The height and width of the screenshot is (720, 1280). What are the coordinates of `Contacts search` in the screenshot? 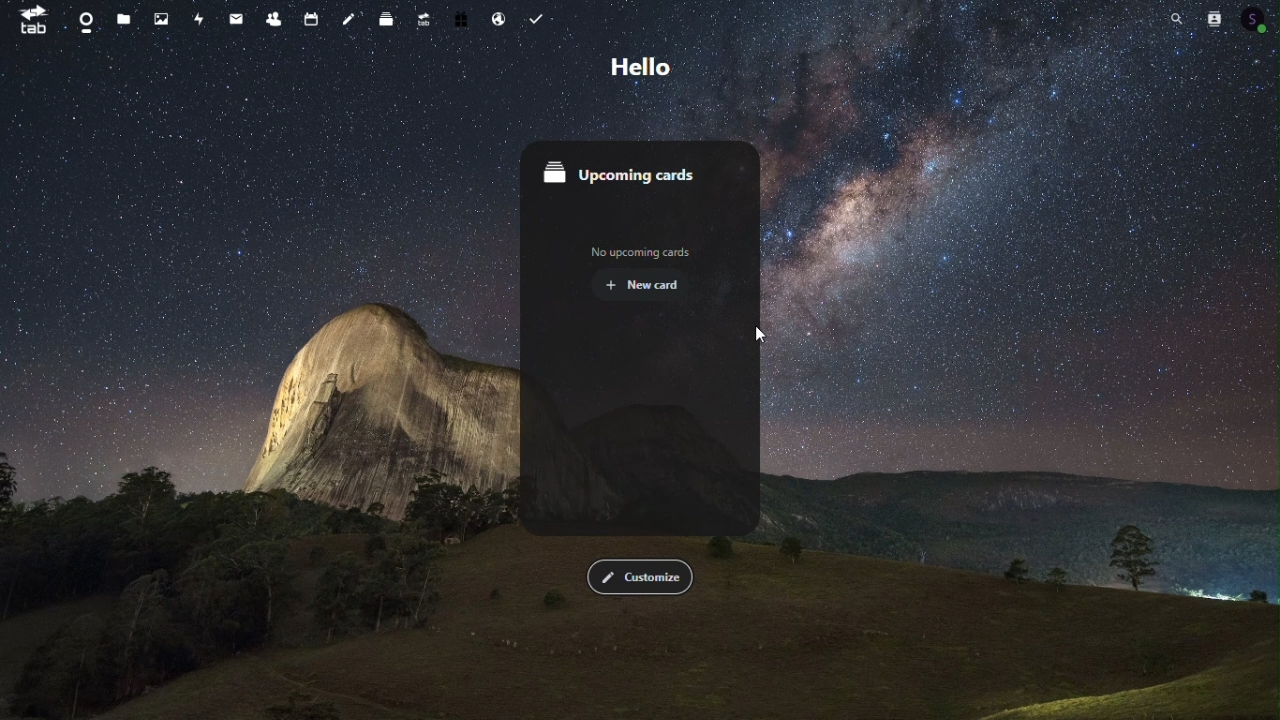 It's located at (1212, 18).